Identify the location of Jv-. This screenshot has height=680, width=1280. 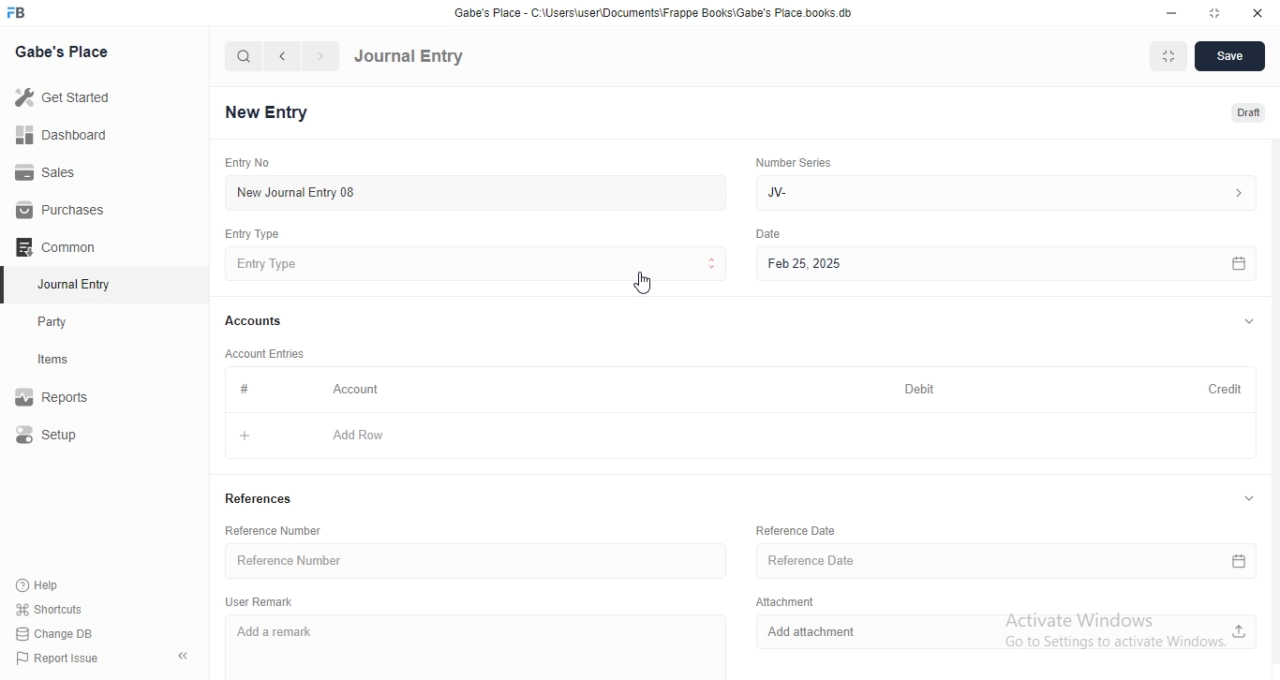
(1010, 191).